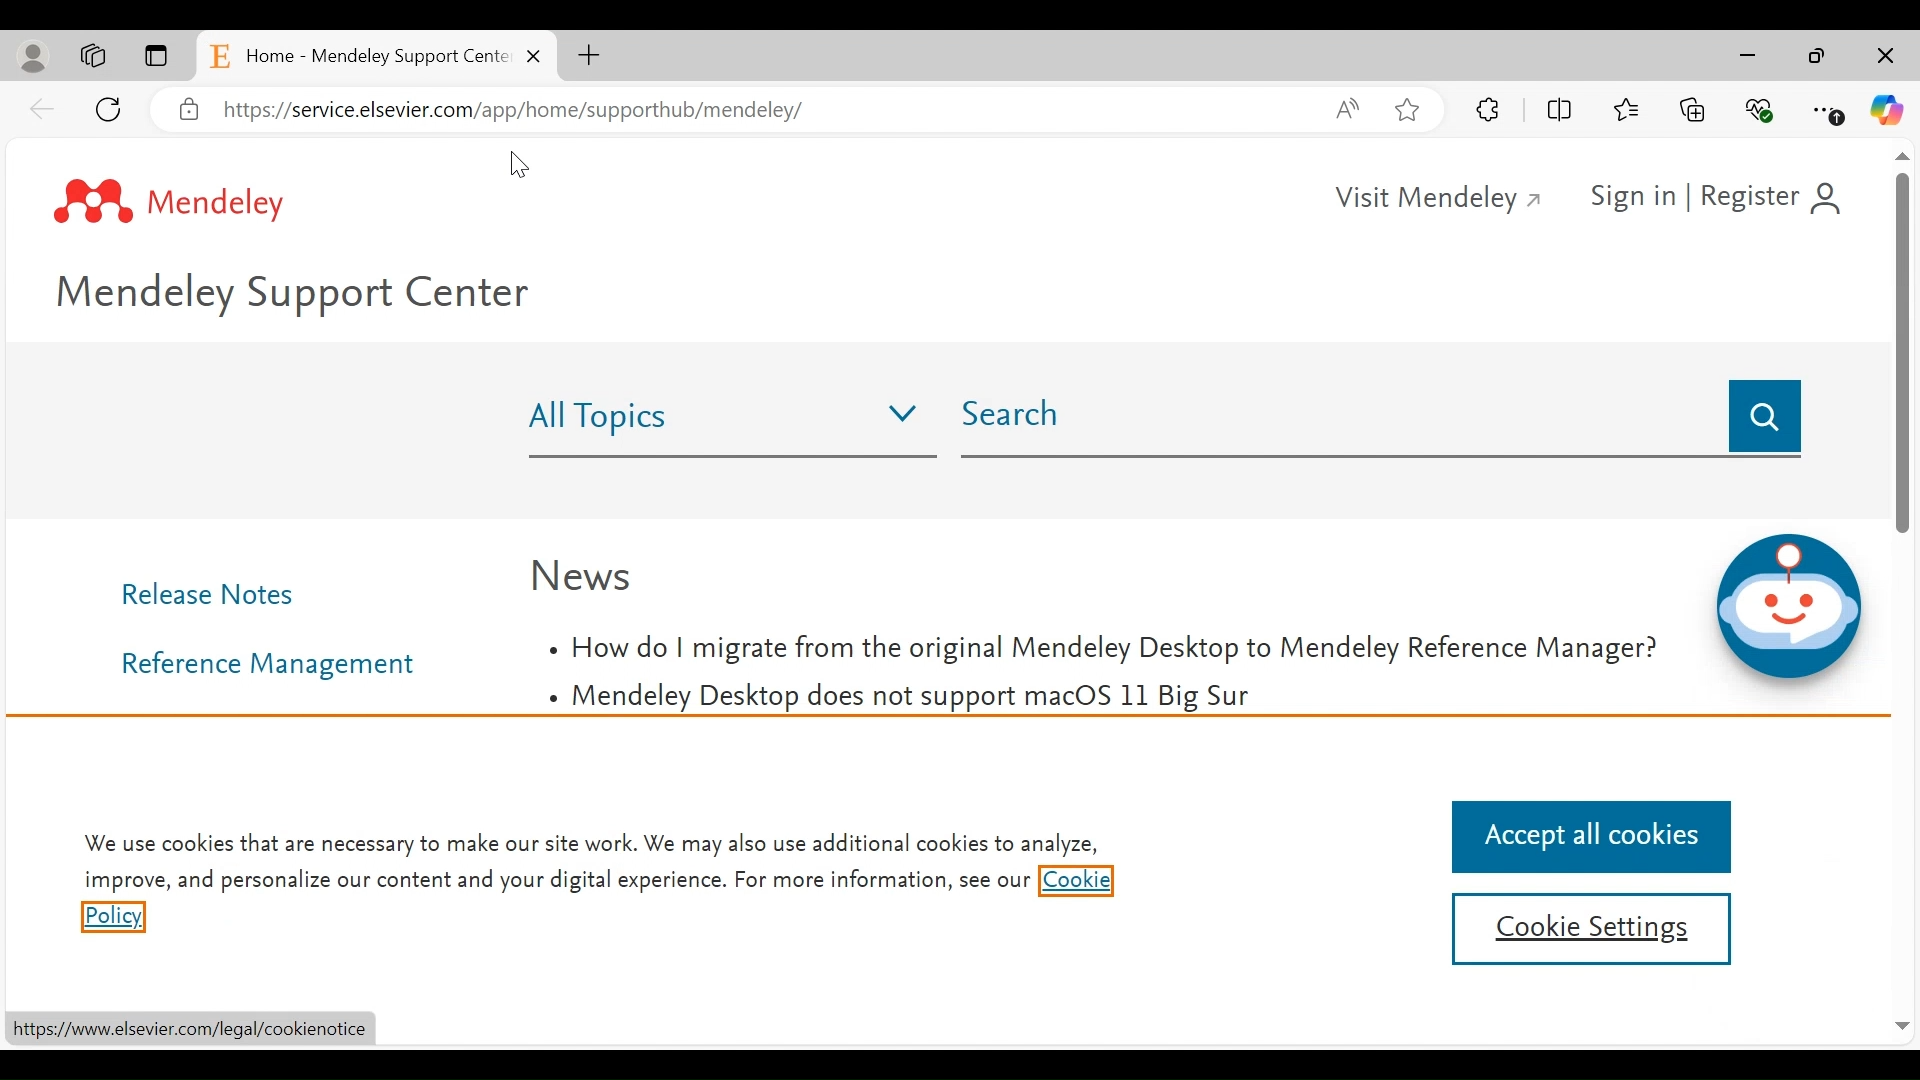  What do you see at coordinates (1408, 110) in the screenshot?
I see `Add this page to favorites` at bounding box center [1408, 110].